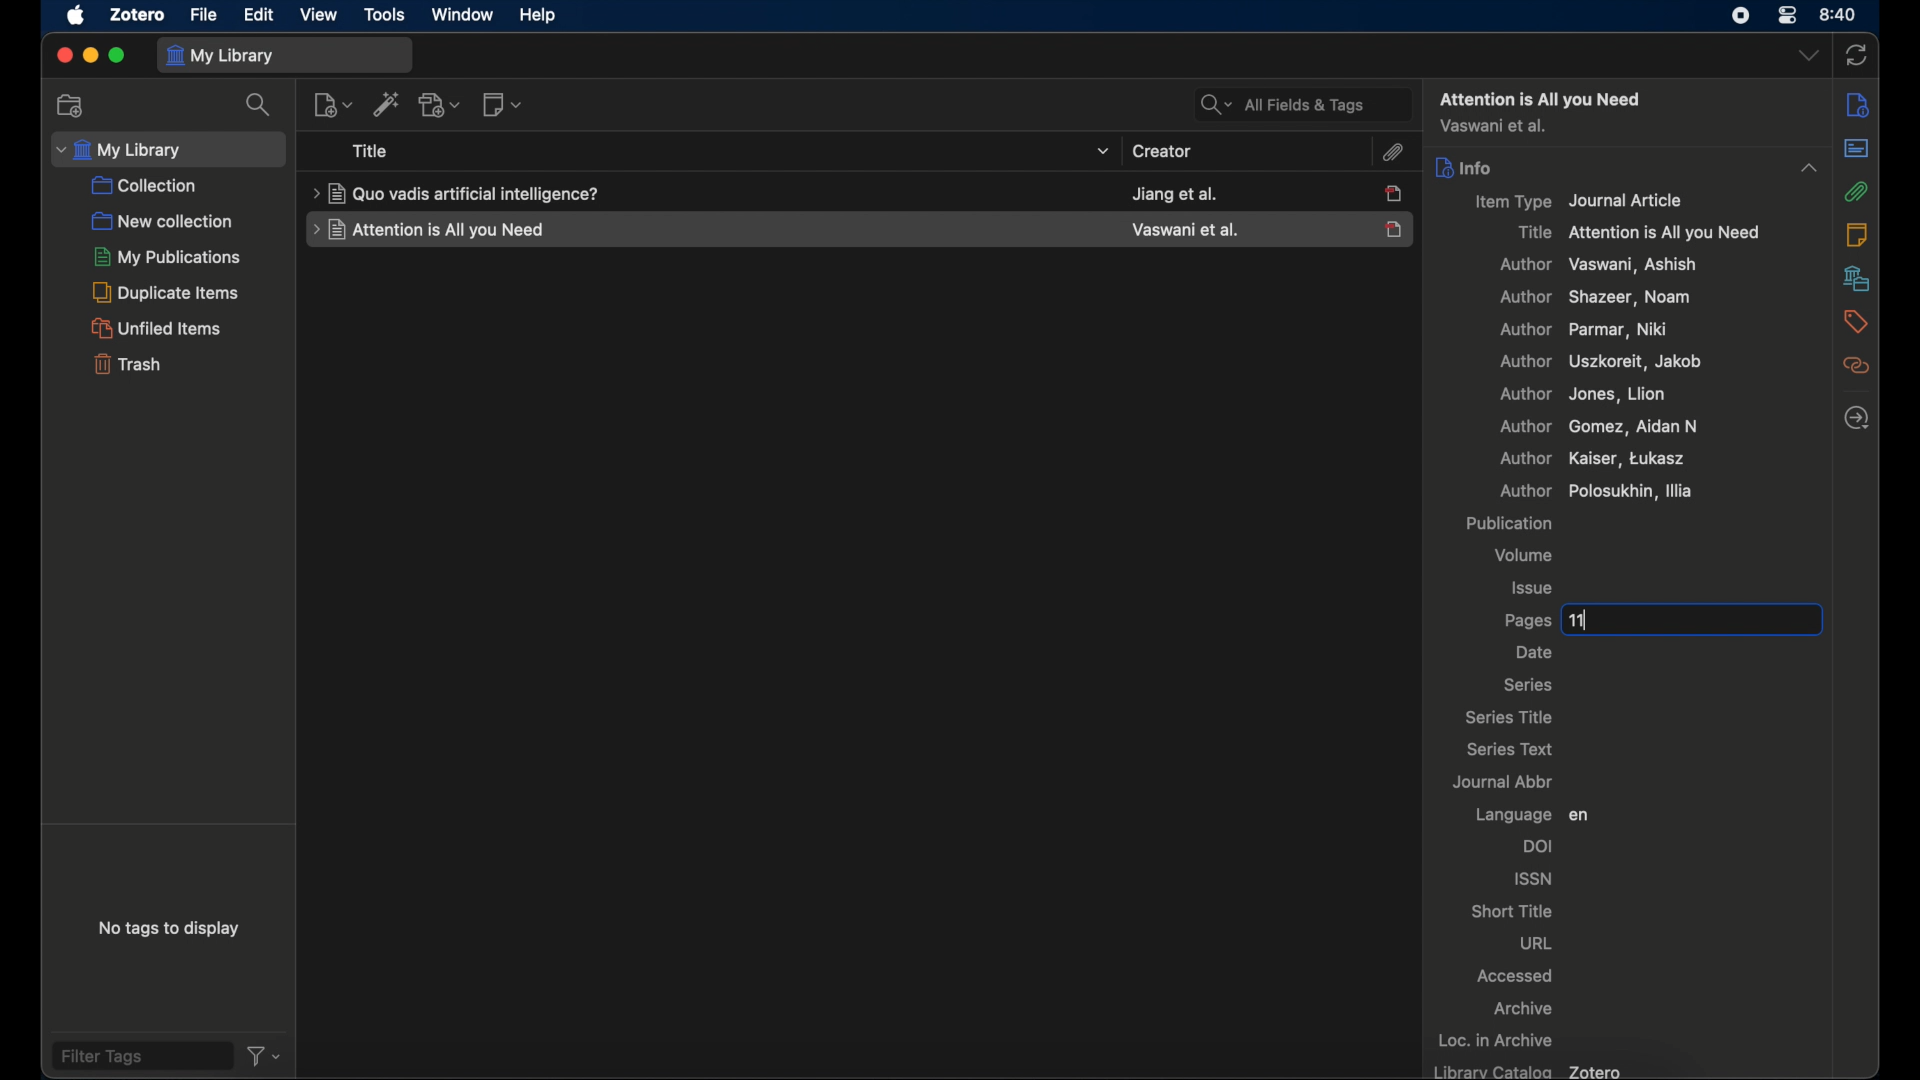 This screenshot has width=1920, height=1080. What do you see at coordinates (1857, 105) in the screenshot?
I see `sidebar settings` at bounding box center [1857, 105].